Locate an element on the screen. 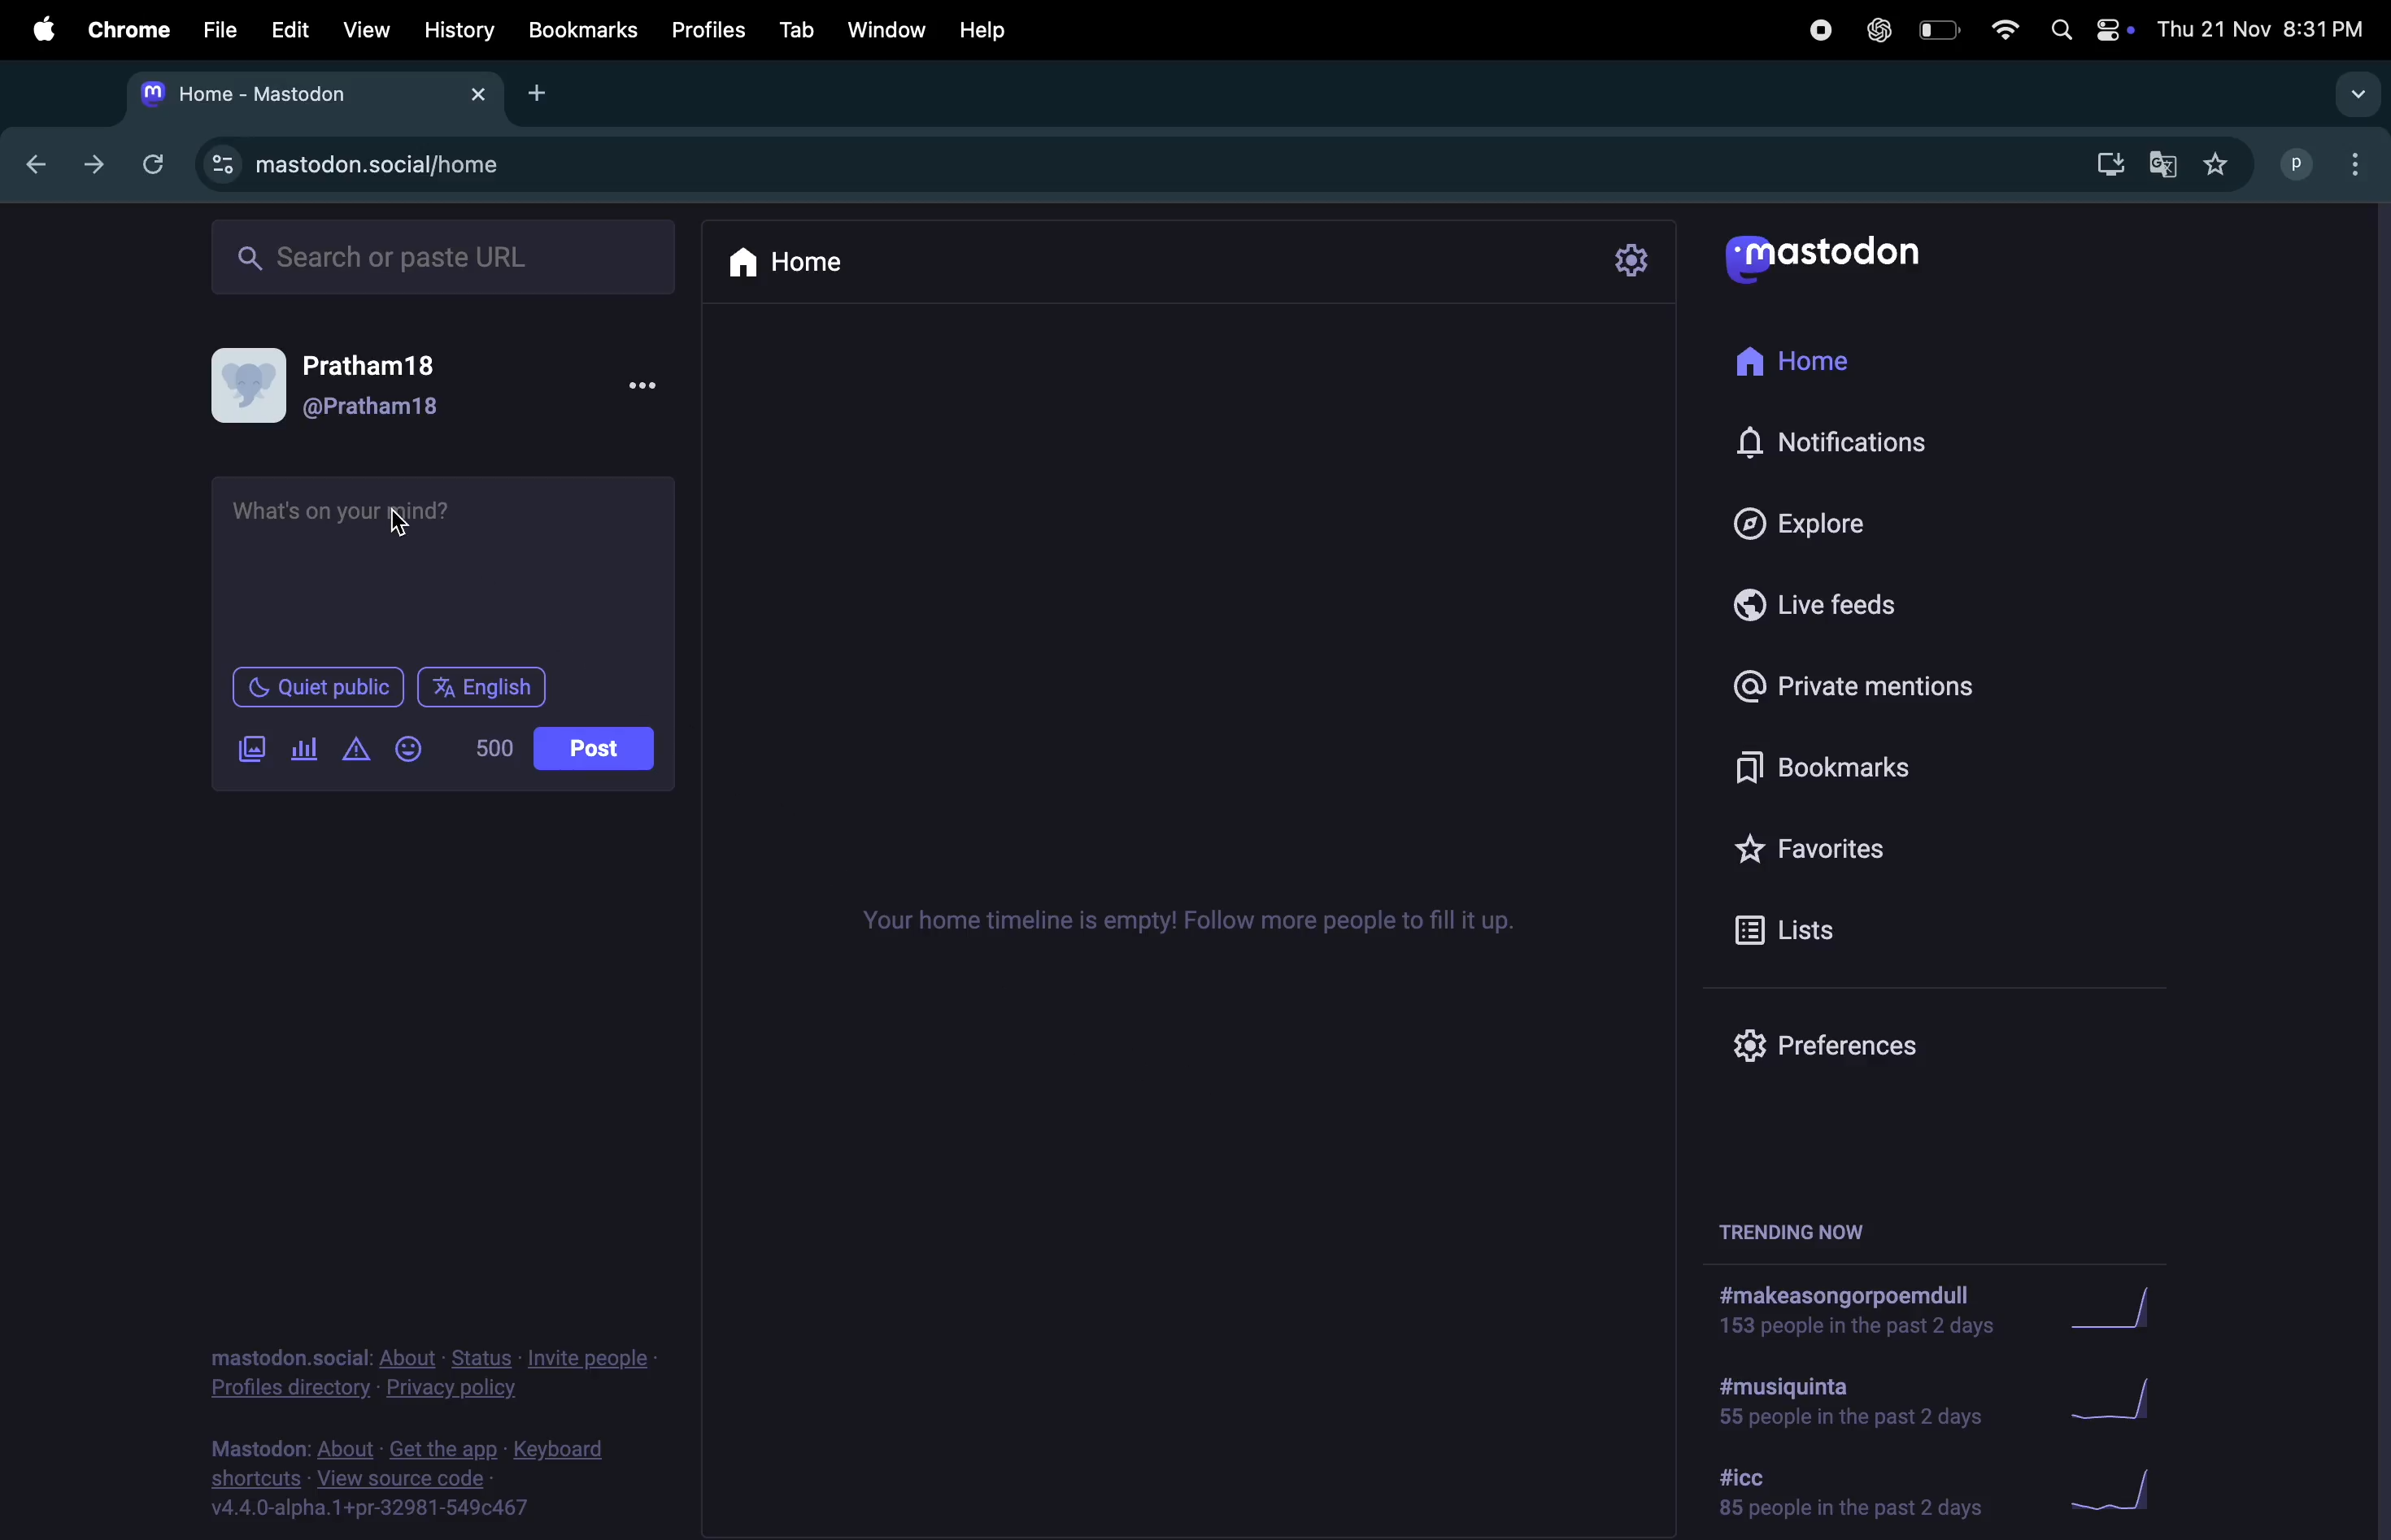 This screenshot has height=1540, width=2391. user is located at coordinates (377, 407).